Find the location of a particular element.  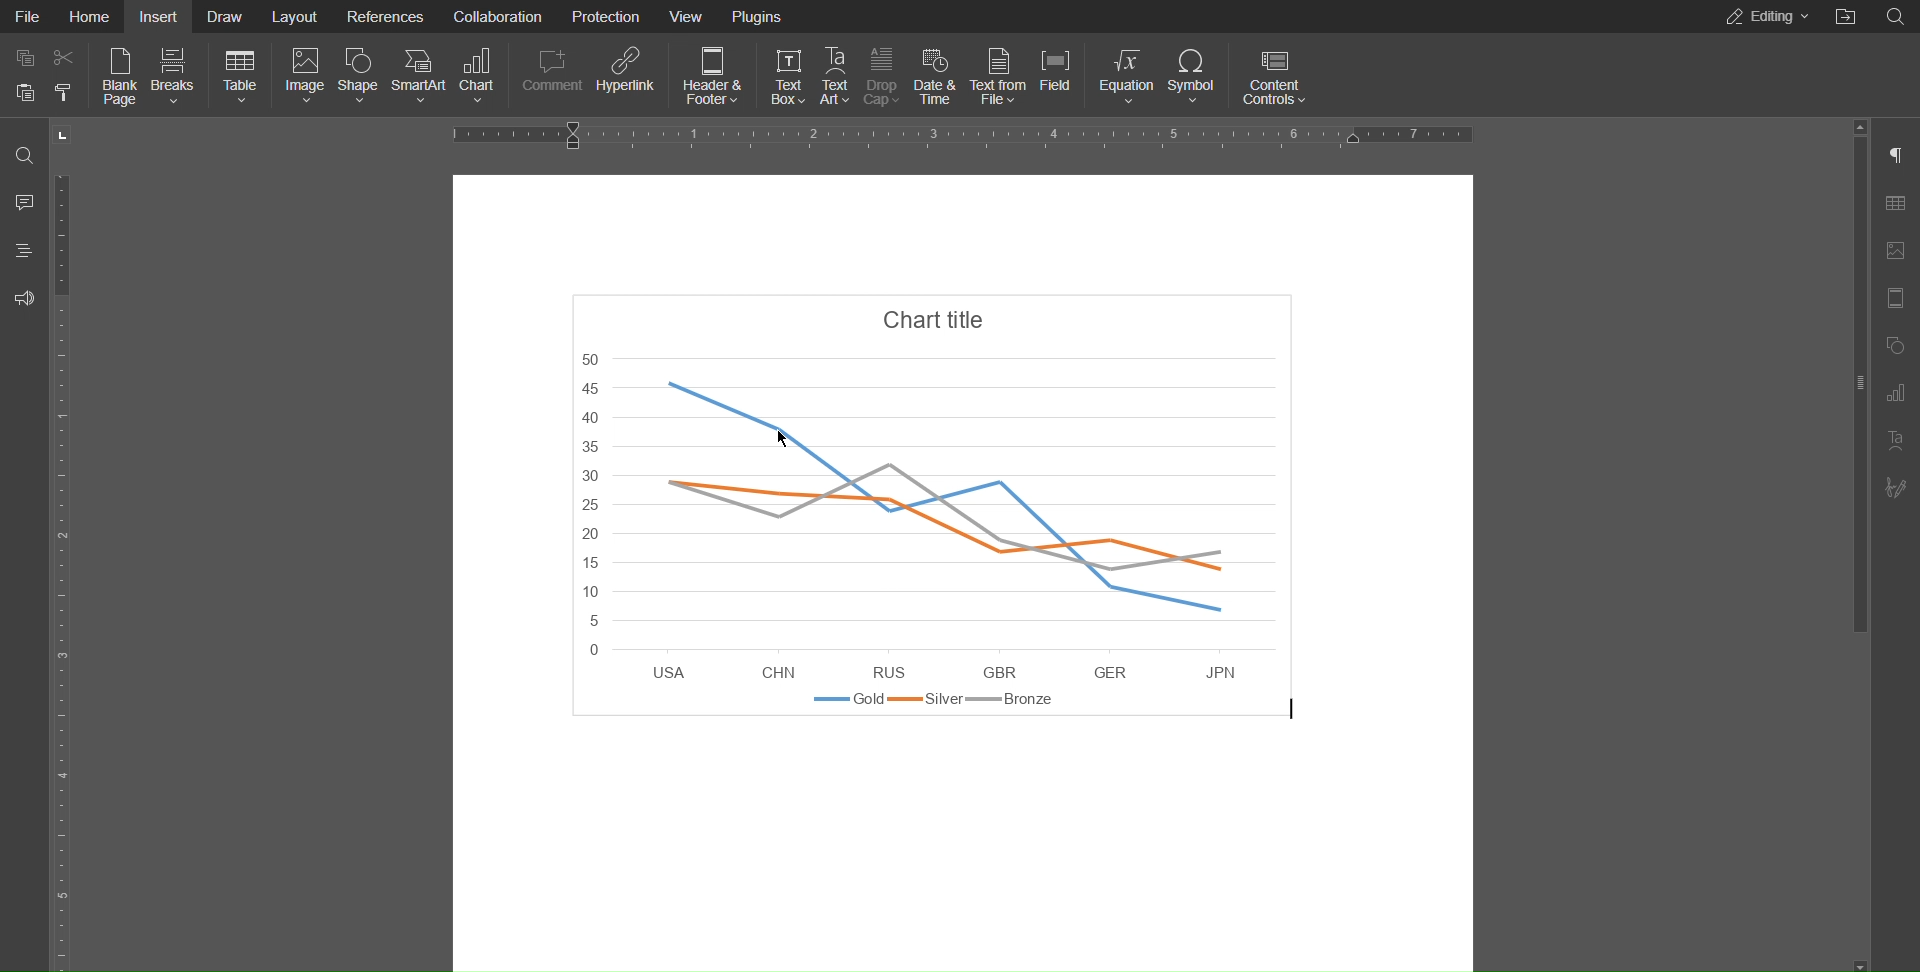

Paragraph Settings is located at coordinates (1896, 157).